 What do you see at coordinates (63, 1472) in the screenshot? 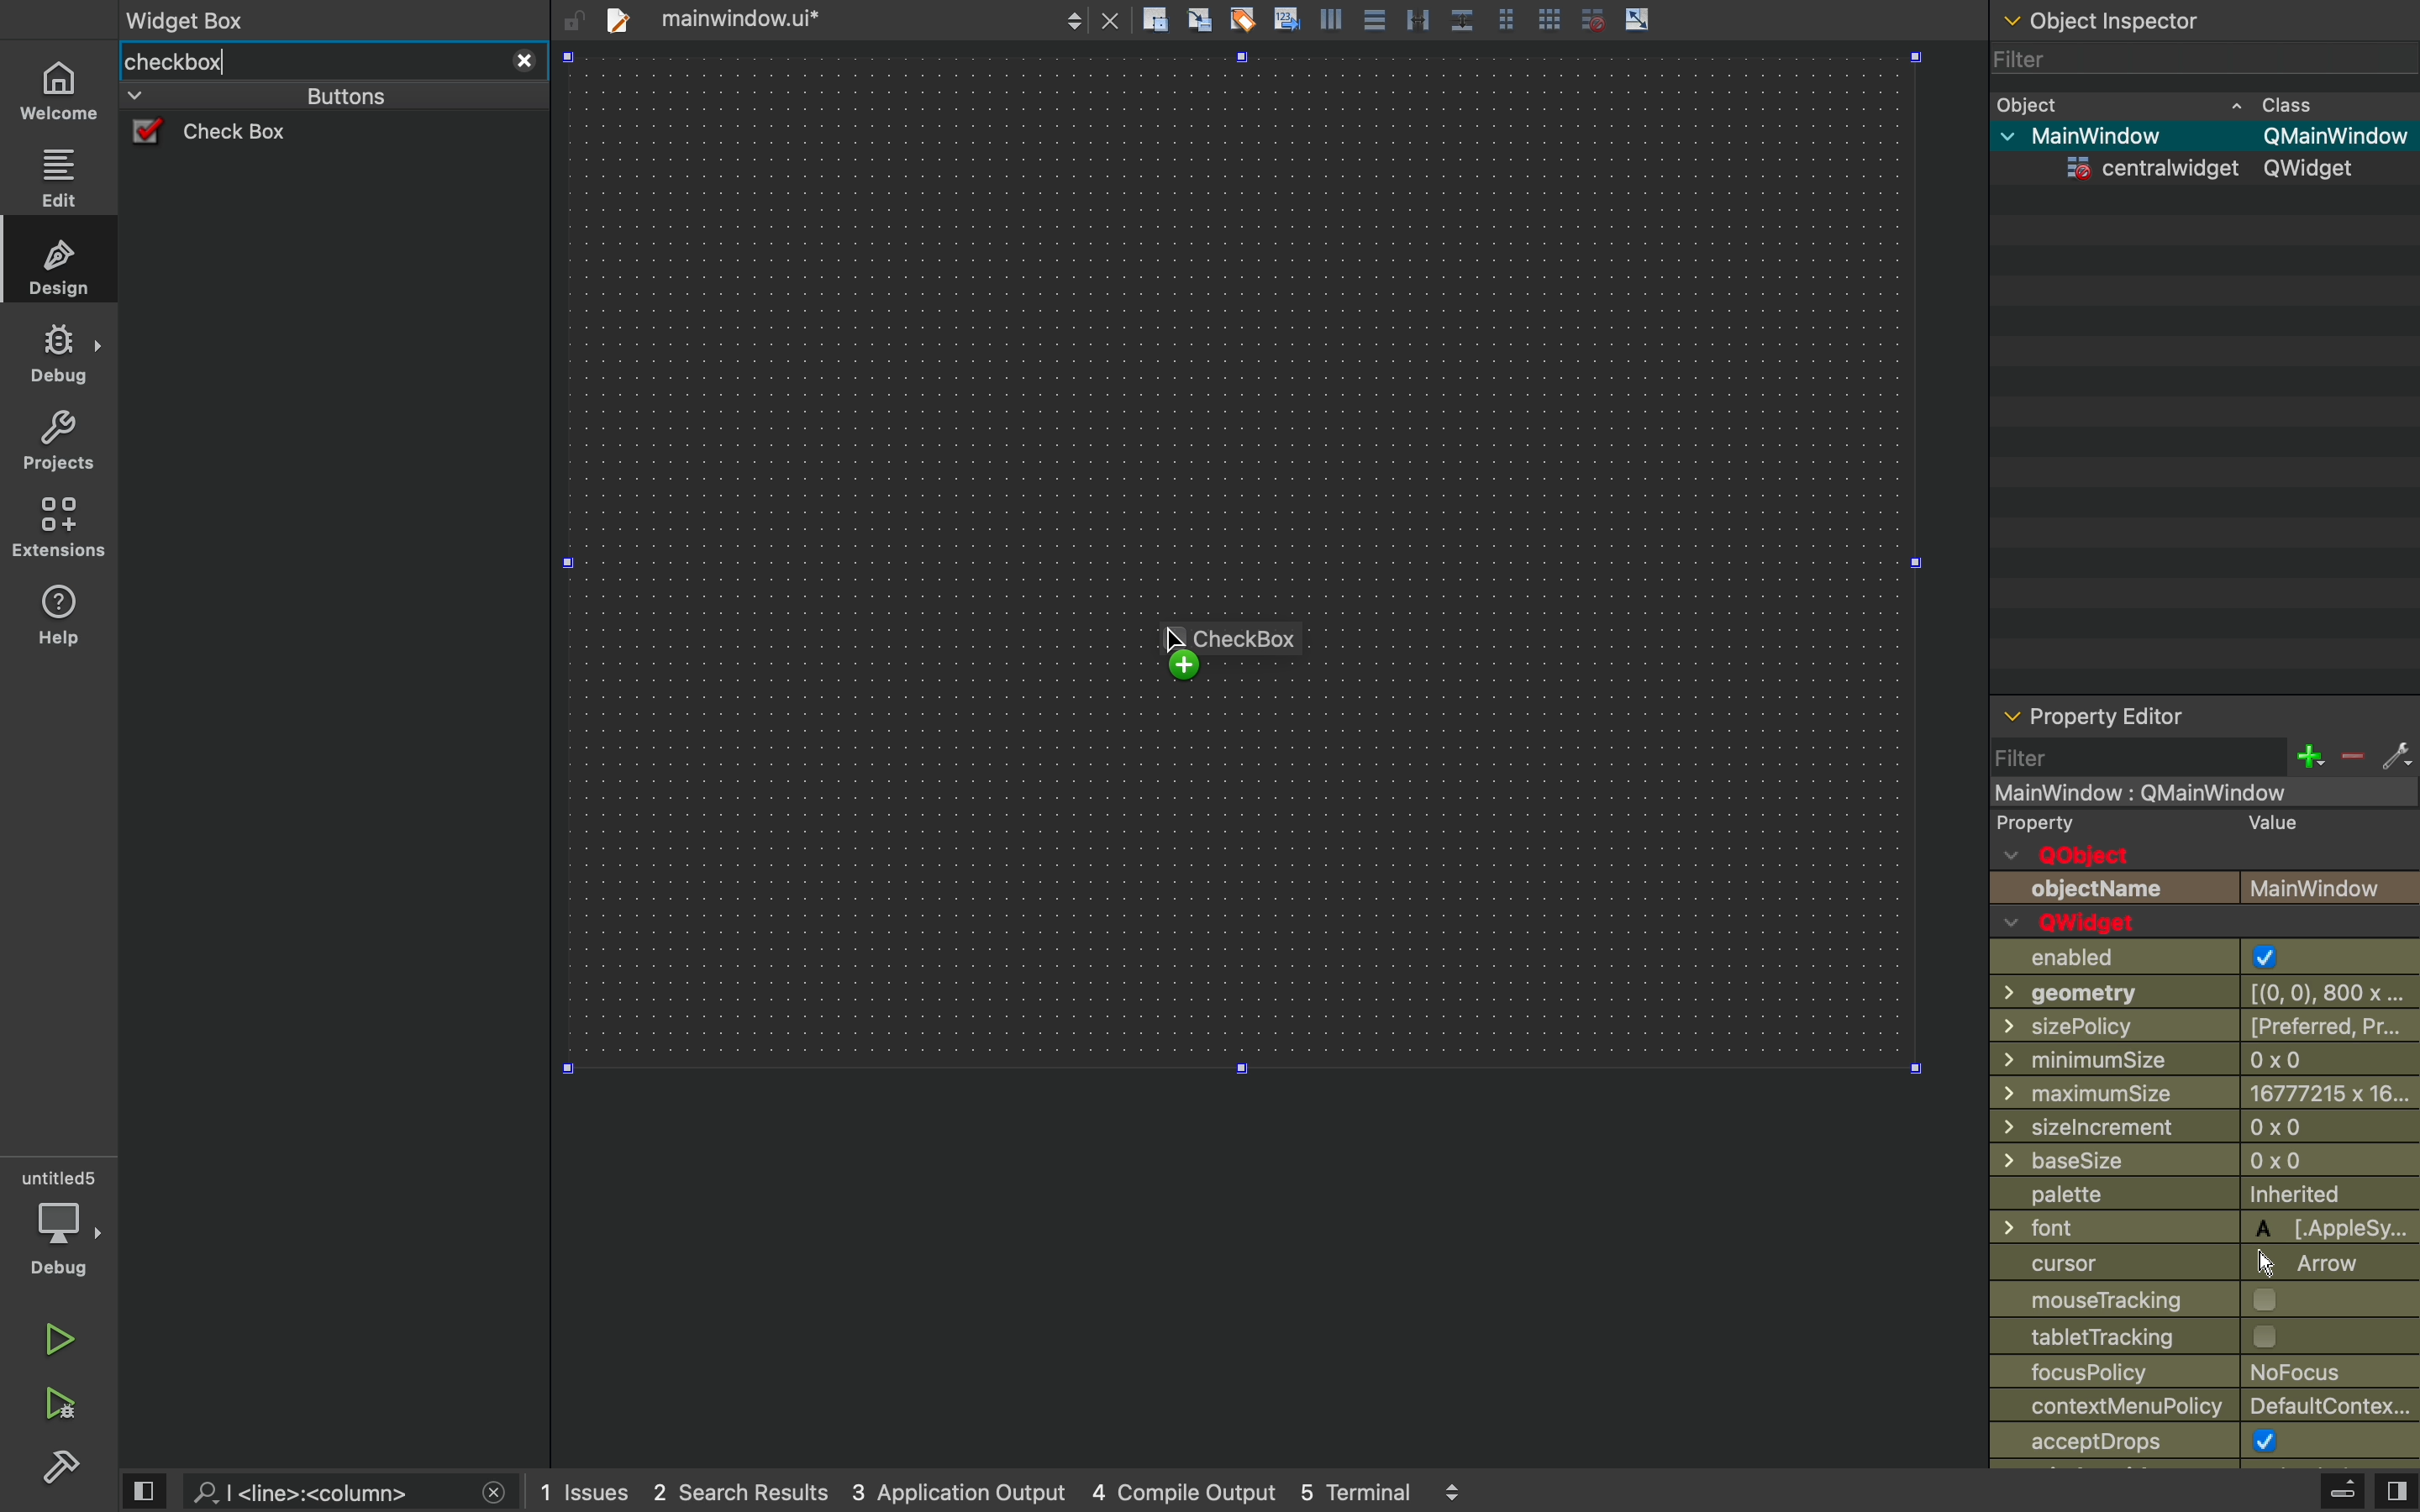
I see `build` at bounding box center [63, 1472].